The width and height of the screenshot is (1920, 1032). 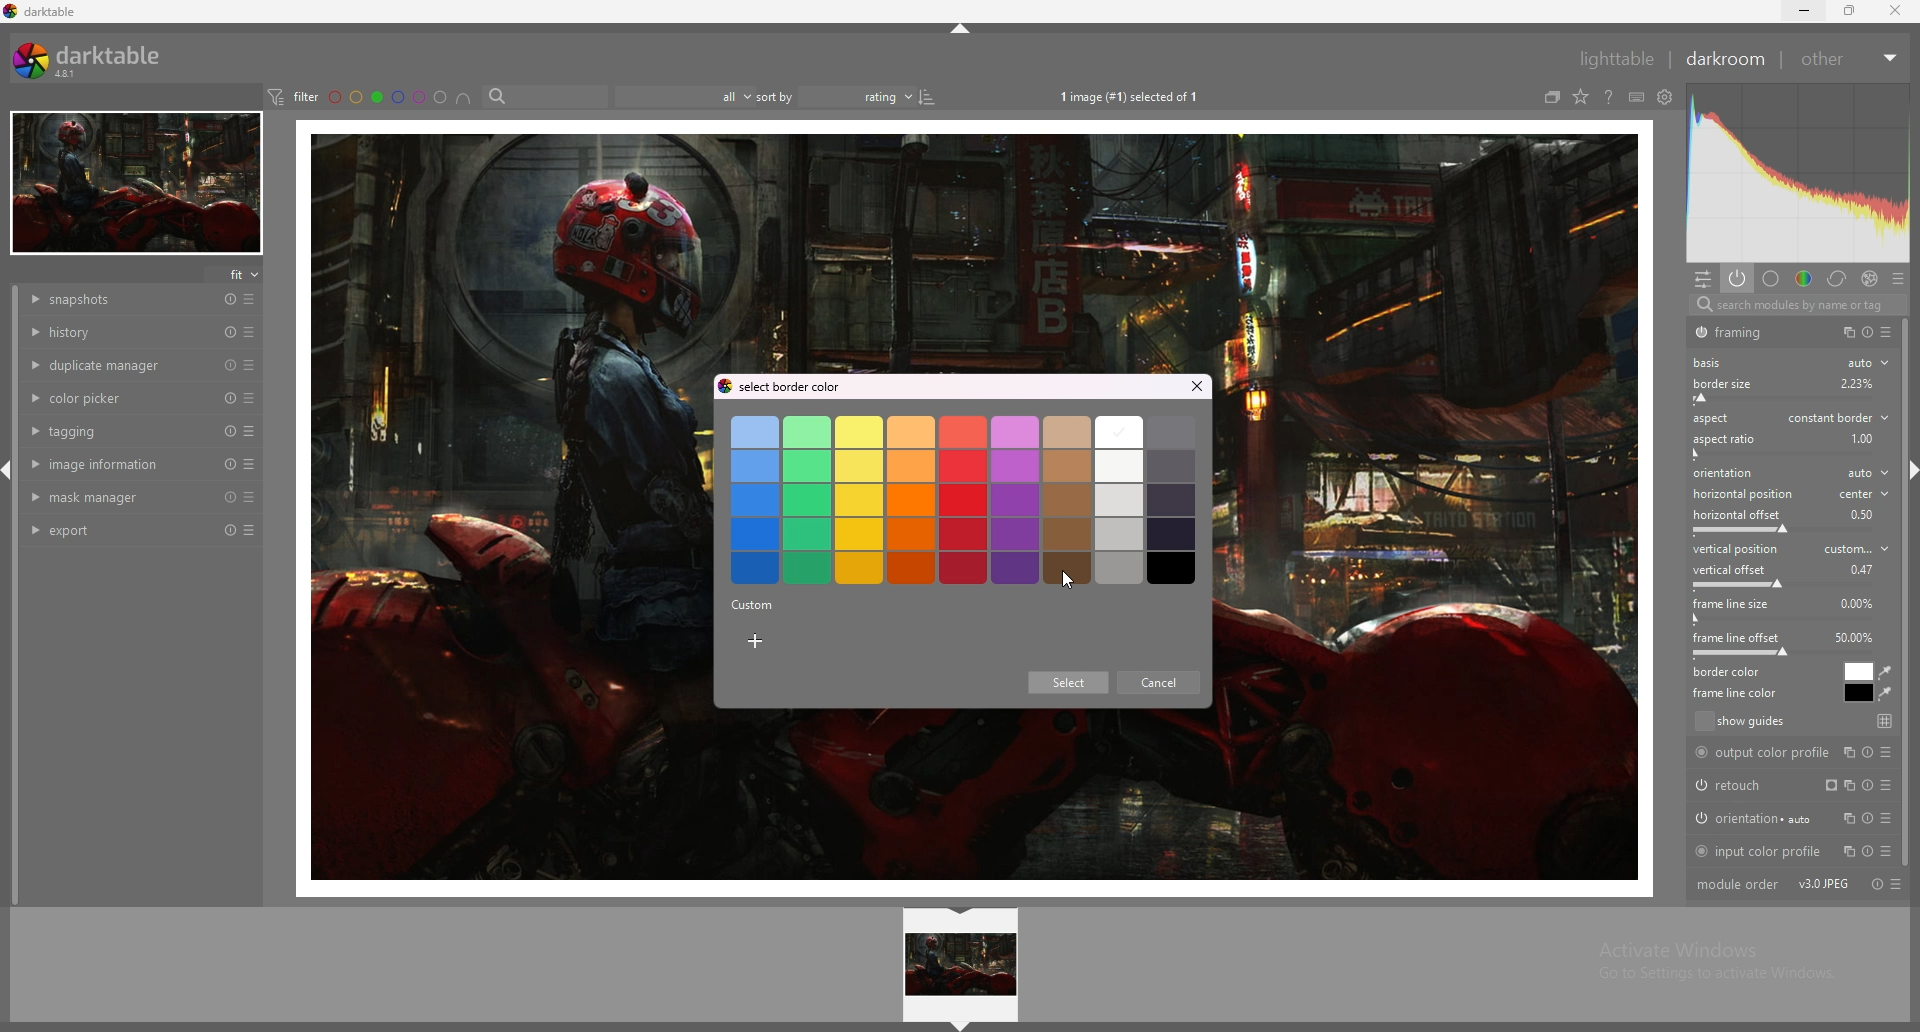 I want to click on reset, so click(x=230, y=497).